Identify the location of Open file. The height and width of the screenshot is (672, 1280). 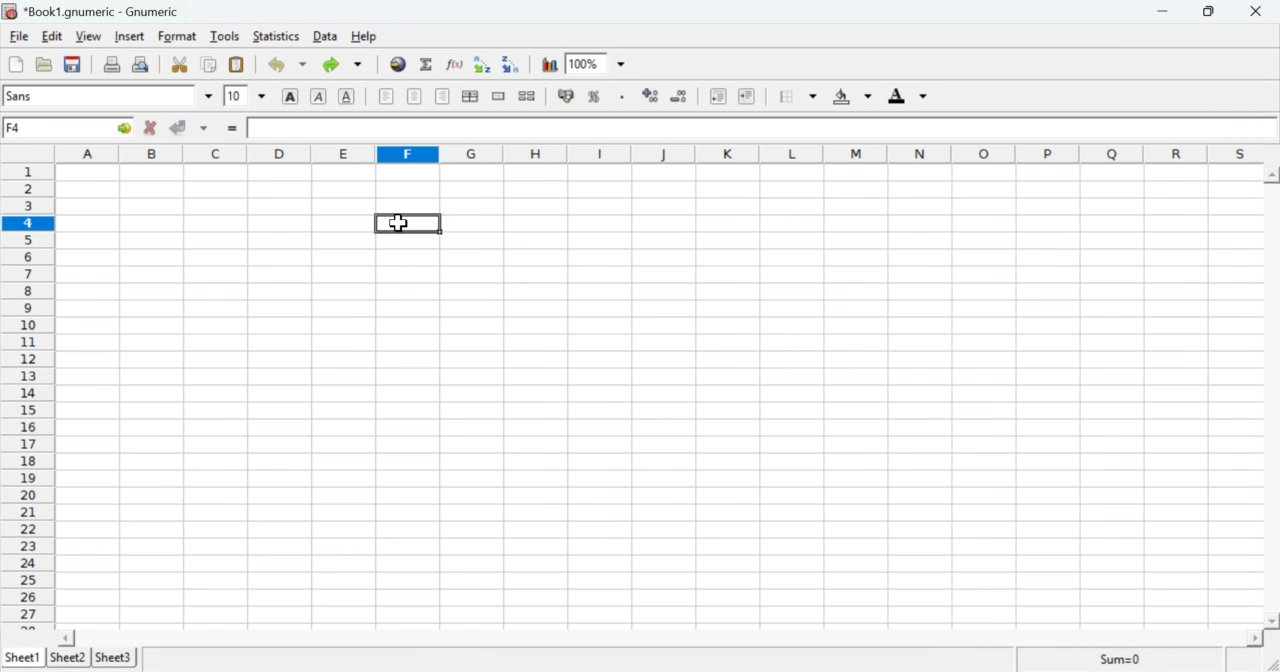
(43, 63).